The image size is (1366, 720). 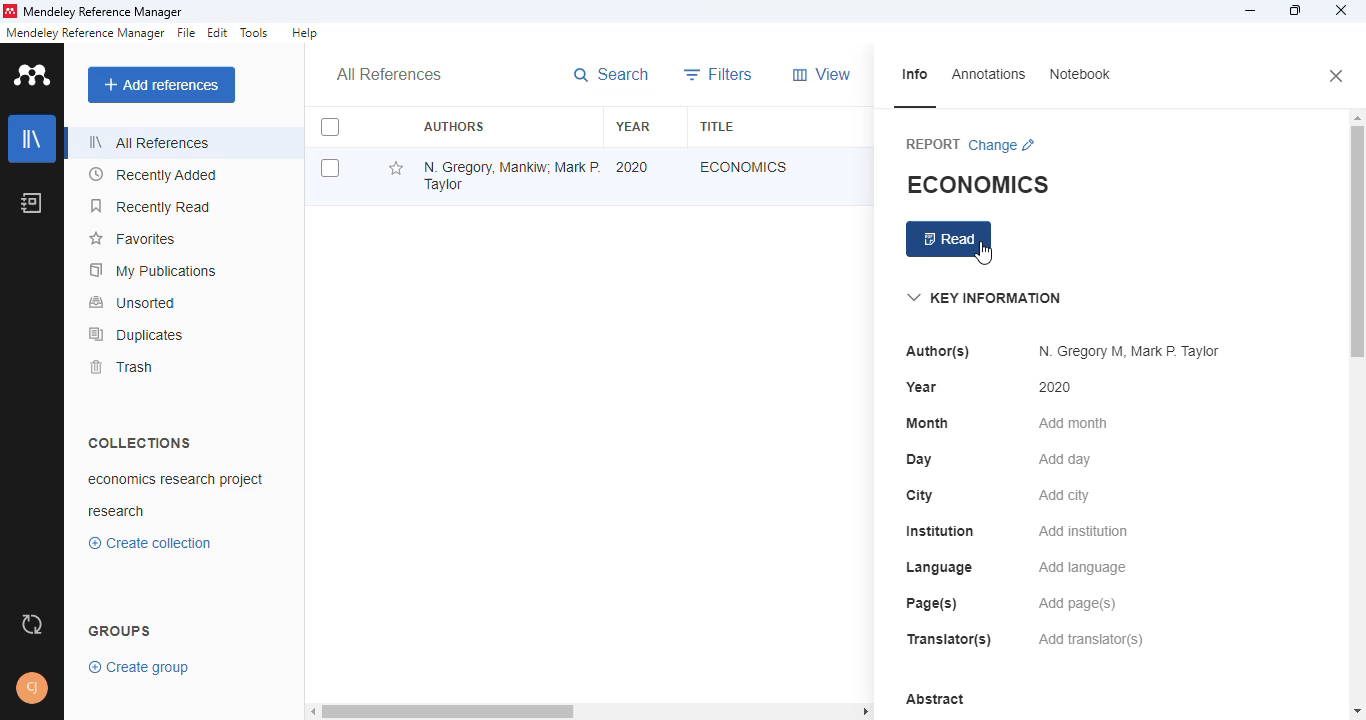 I want to click on logo, so click(x=12, y=11).